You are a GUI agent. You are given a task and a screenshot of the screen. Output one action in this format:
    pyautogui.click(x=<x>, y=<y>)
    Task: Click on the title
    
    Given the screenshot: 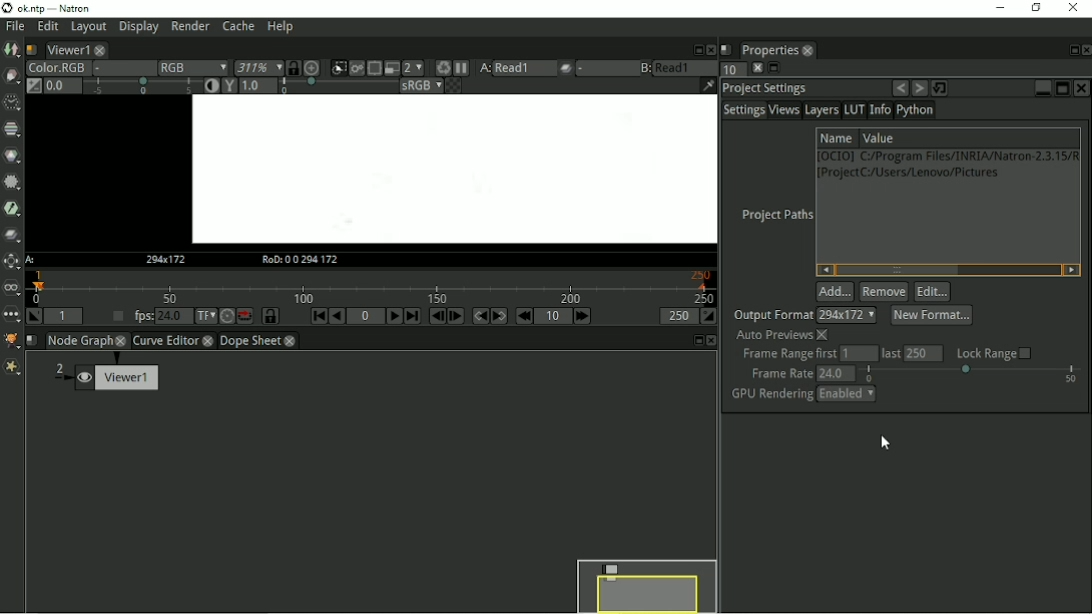 What is the action you would take?
    pyautogui.click(x=89, y=8)
    